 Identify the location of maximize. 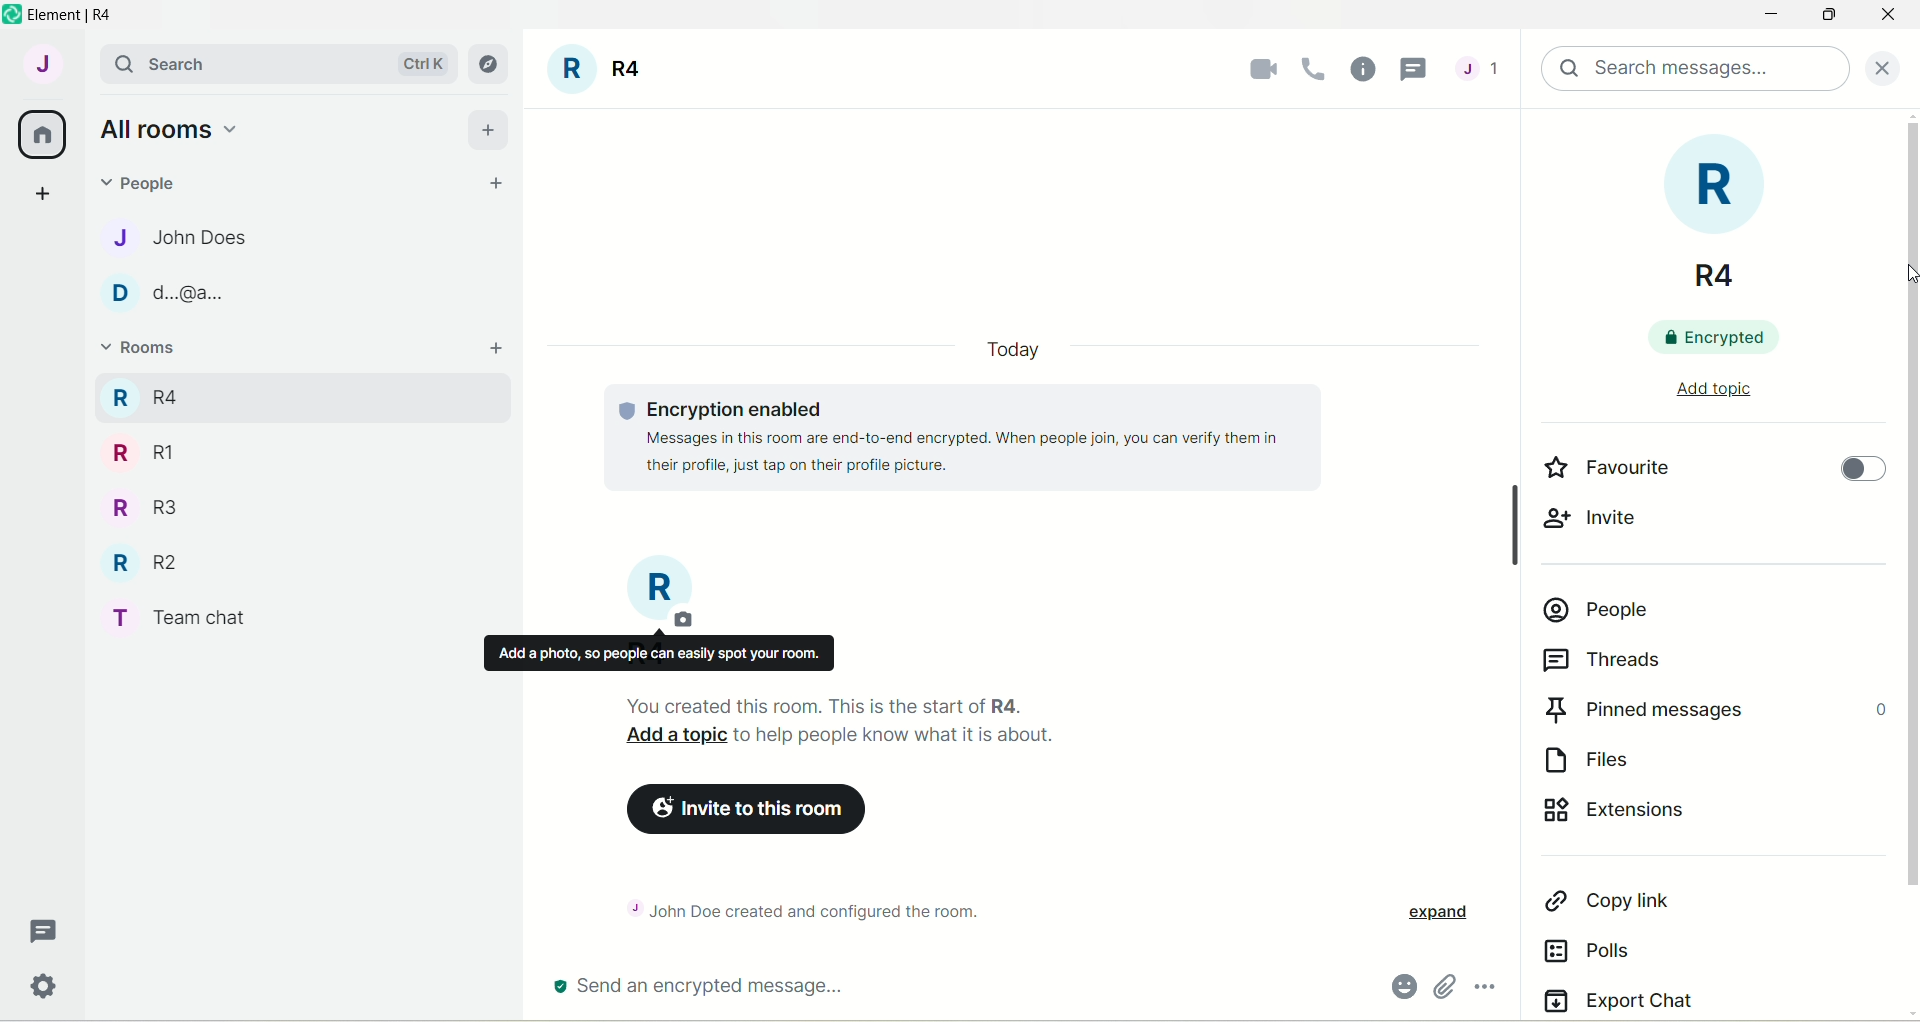
(1833, 16).